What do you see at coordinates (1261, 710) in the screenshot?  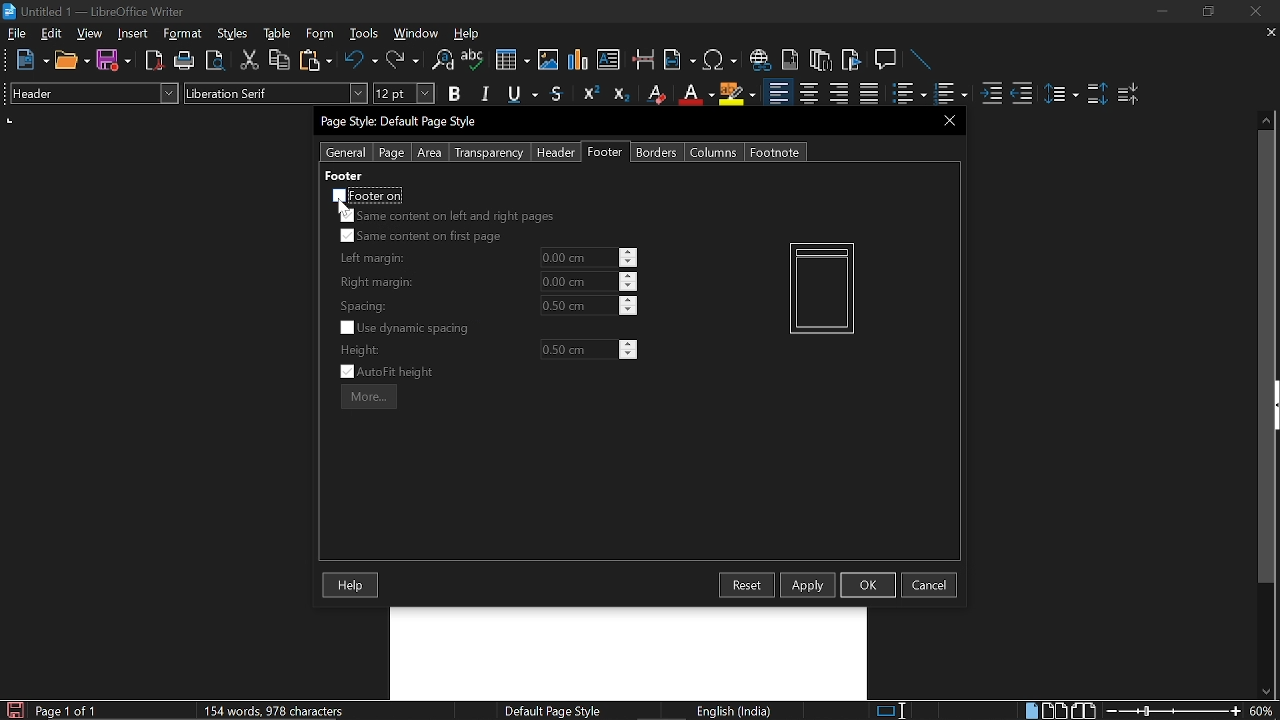 I see `Current zoom hey Cortana` at bounding box center [1261, 710].